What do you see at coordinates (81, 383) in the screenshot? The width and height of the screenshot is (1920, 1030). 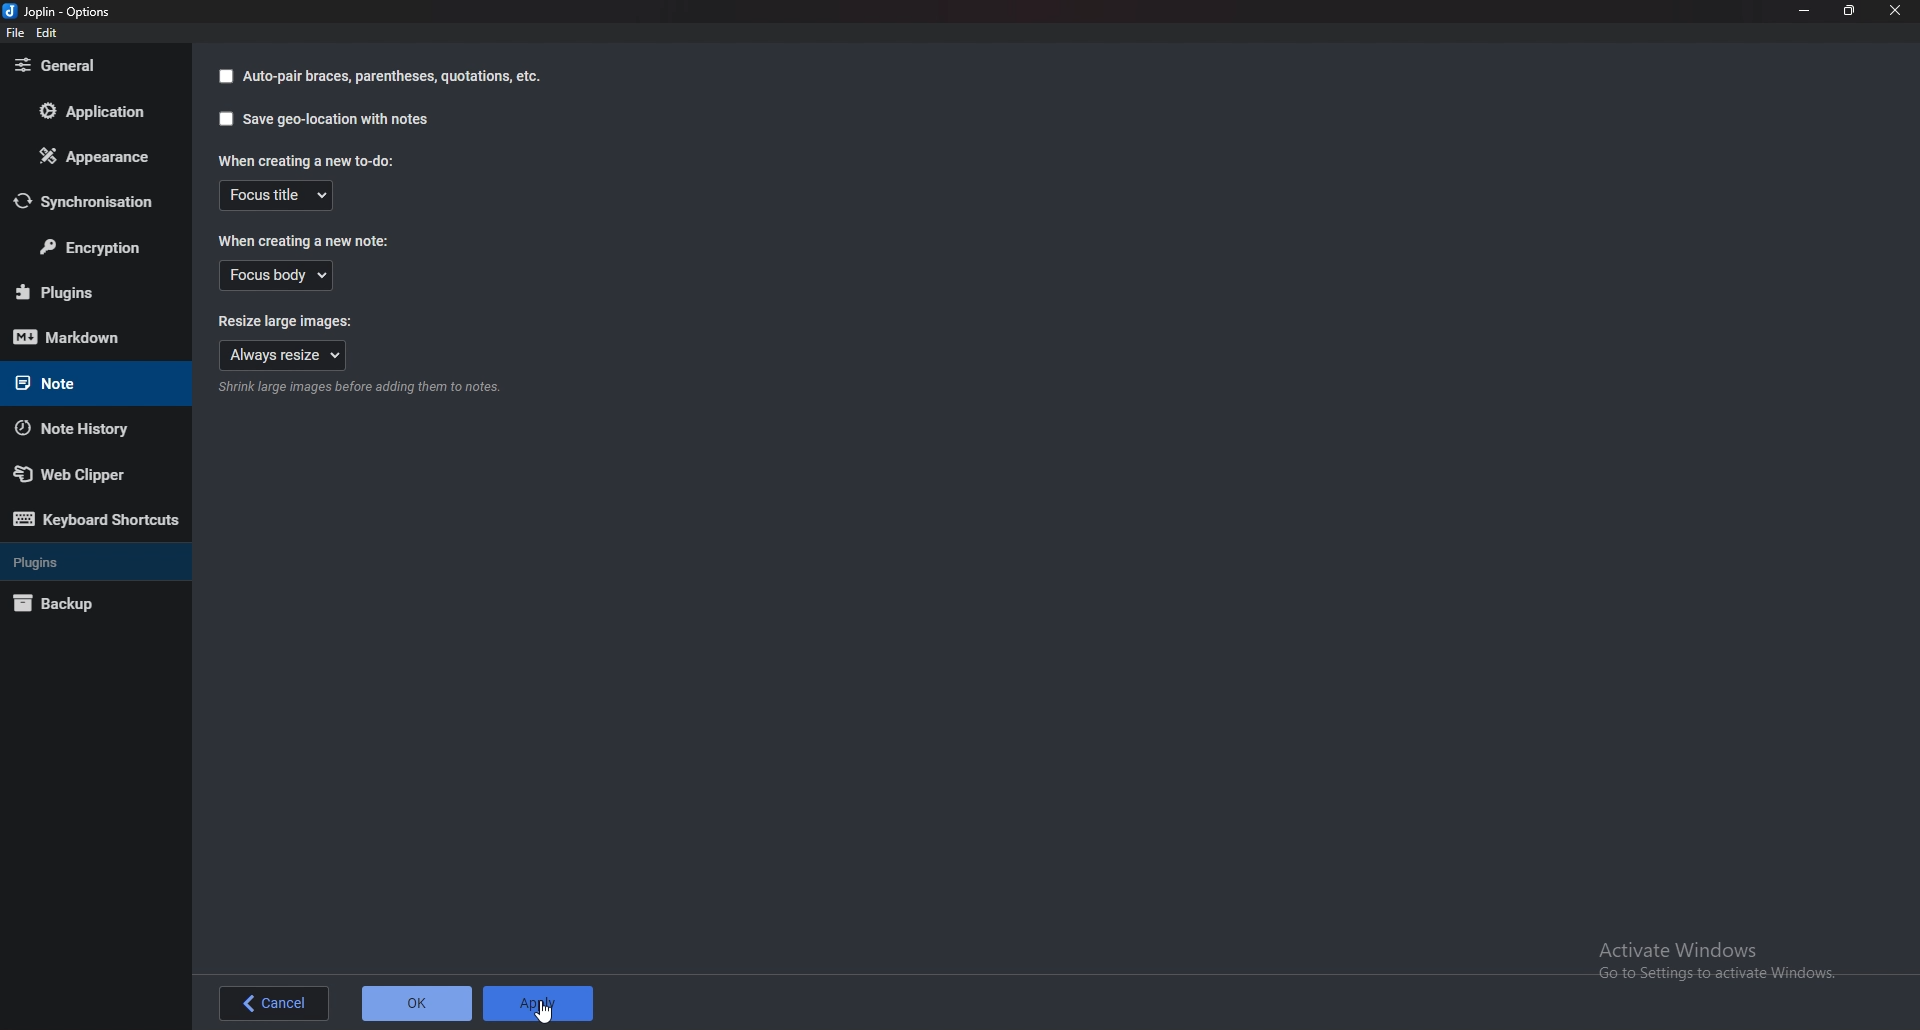 I see `note` at bounding box center [81, 383].